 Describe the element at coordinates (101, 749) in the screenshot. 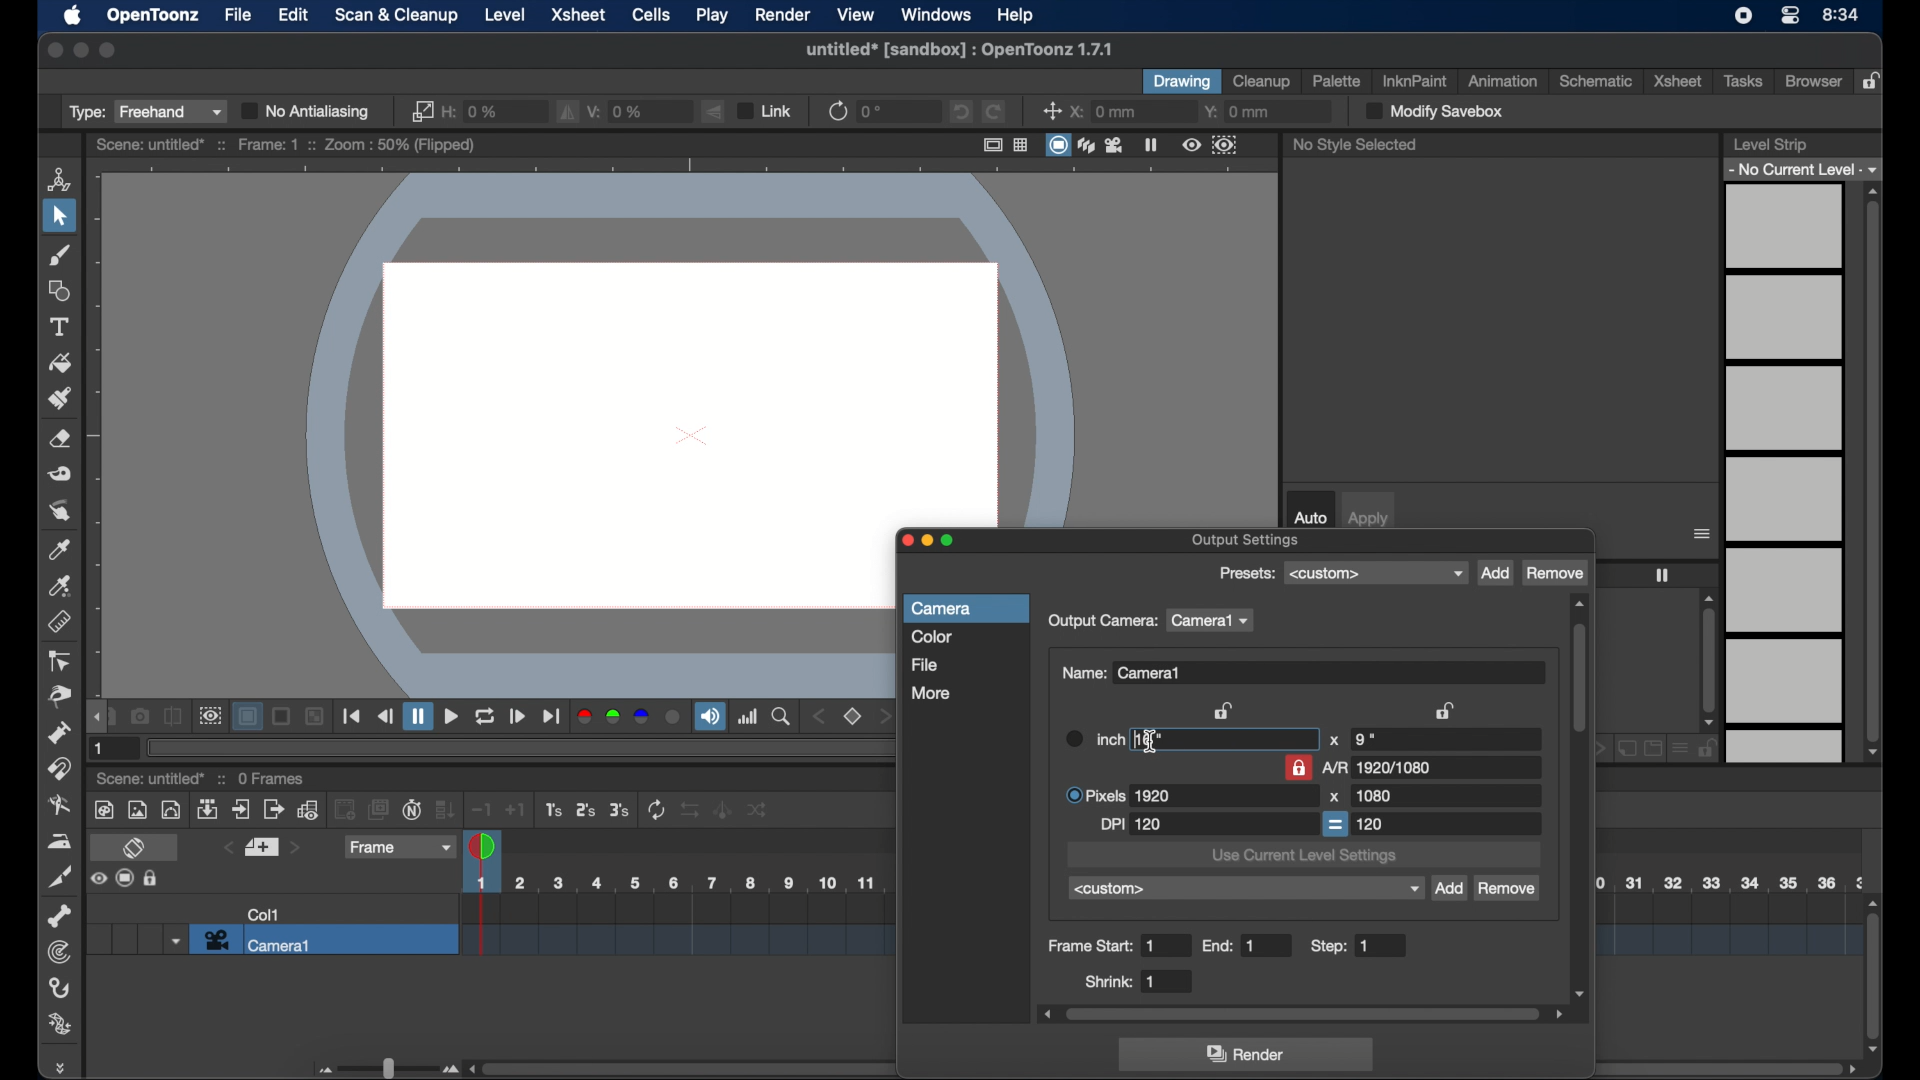

I see `1` at that location.